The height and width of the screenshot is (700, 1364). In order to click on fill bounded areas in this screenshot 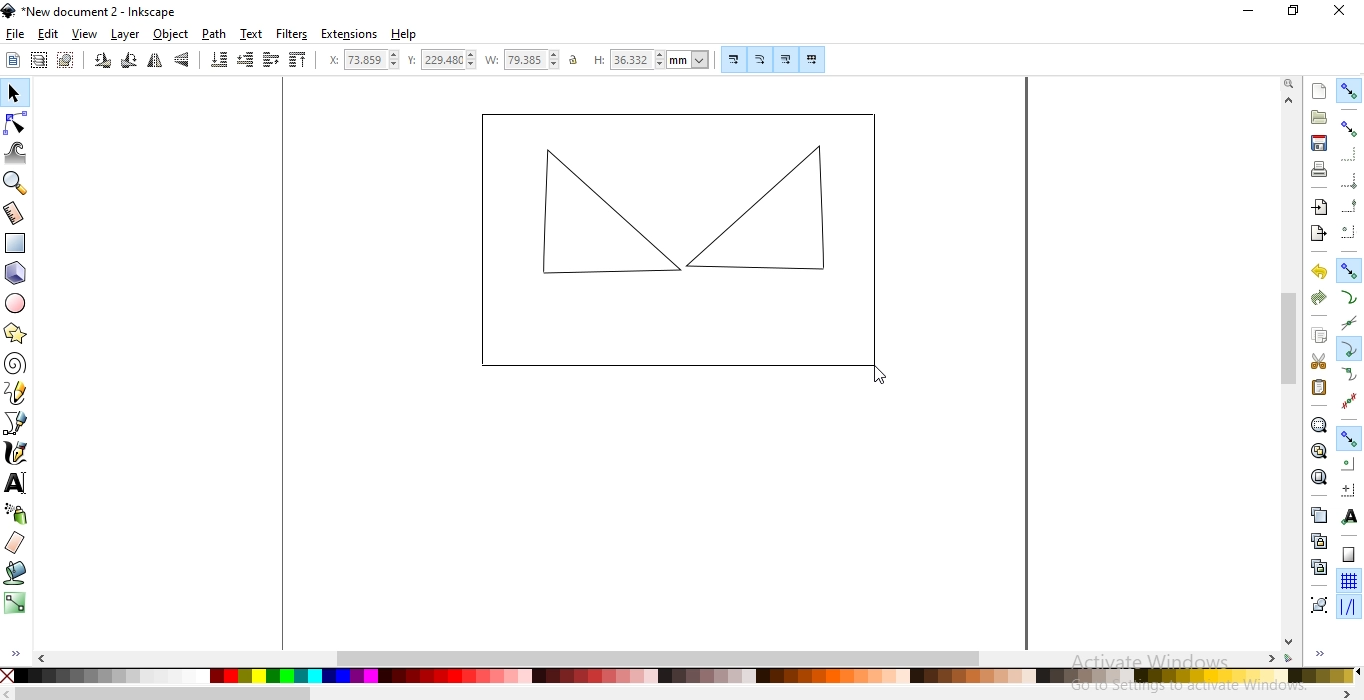, I will do `click(17, 572)`.